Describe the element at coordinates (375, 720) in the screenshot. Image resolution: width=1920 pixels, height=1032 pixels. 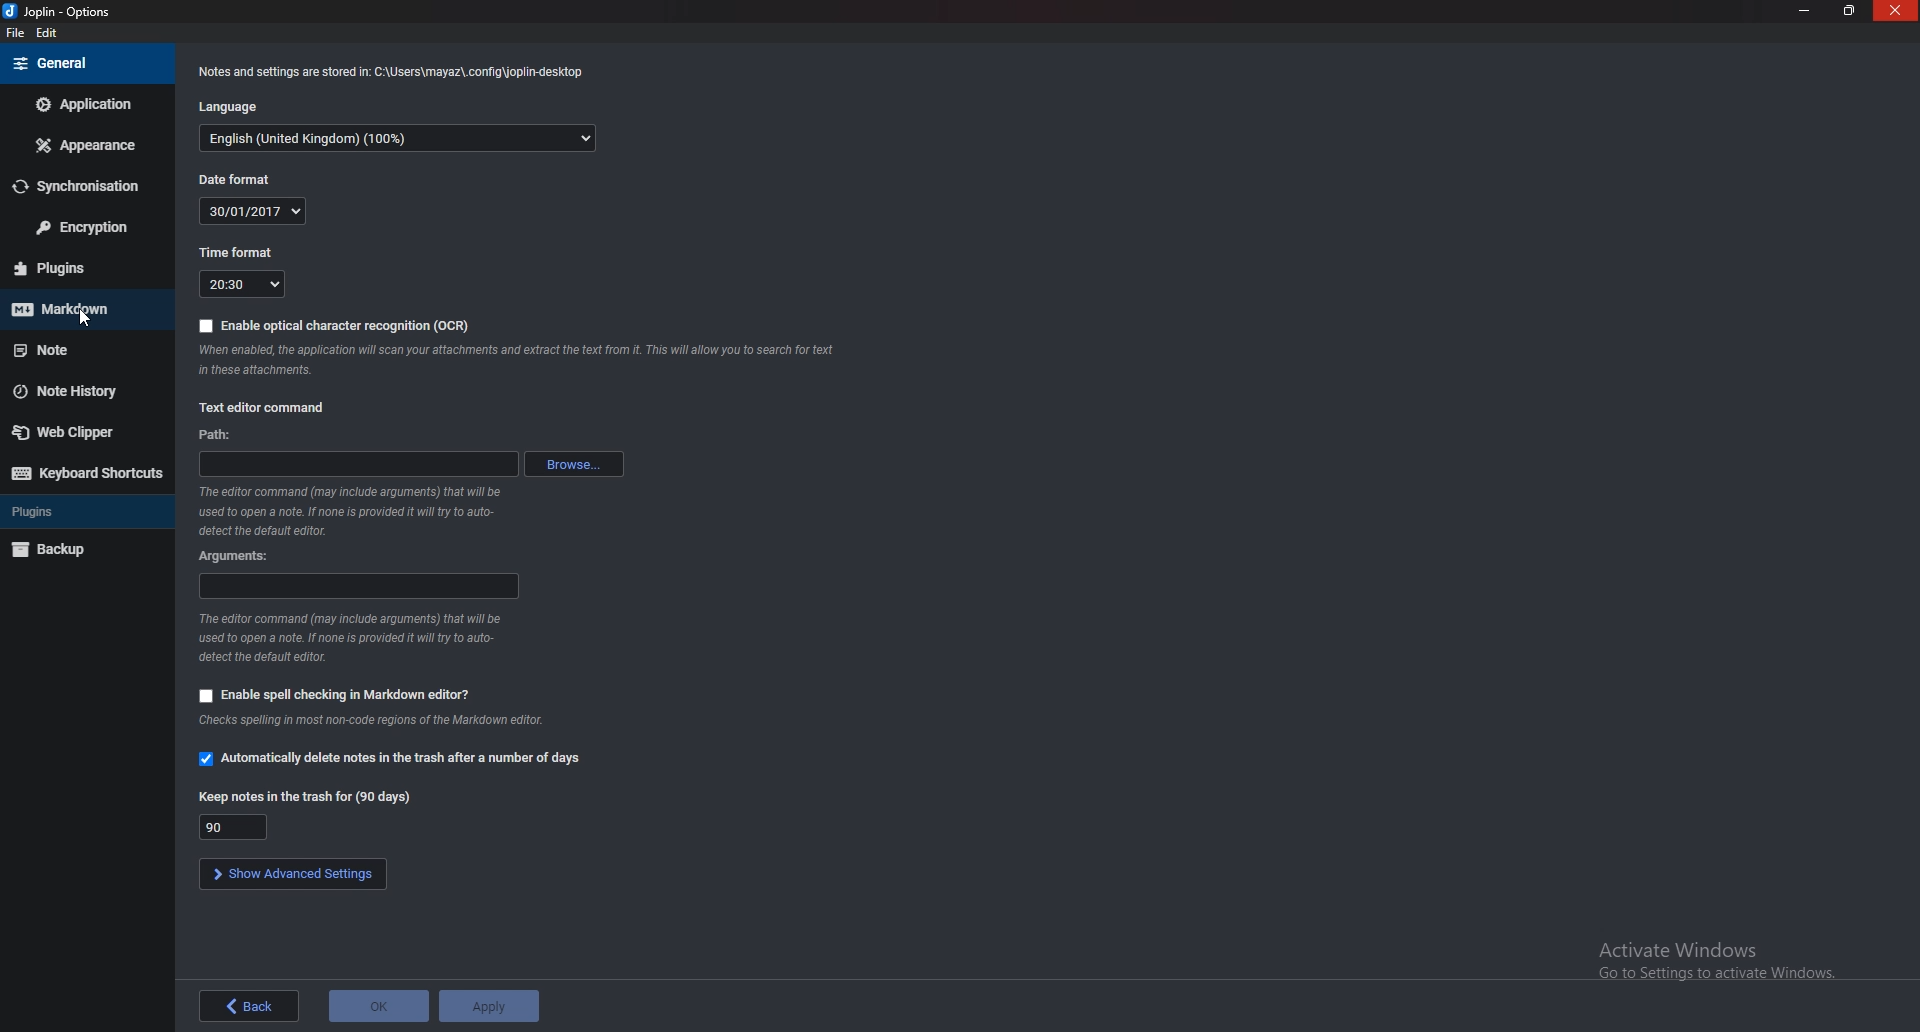
I see `Info` at that location.